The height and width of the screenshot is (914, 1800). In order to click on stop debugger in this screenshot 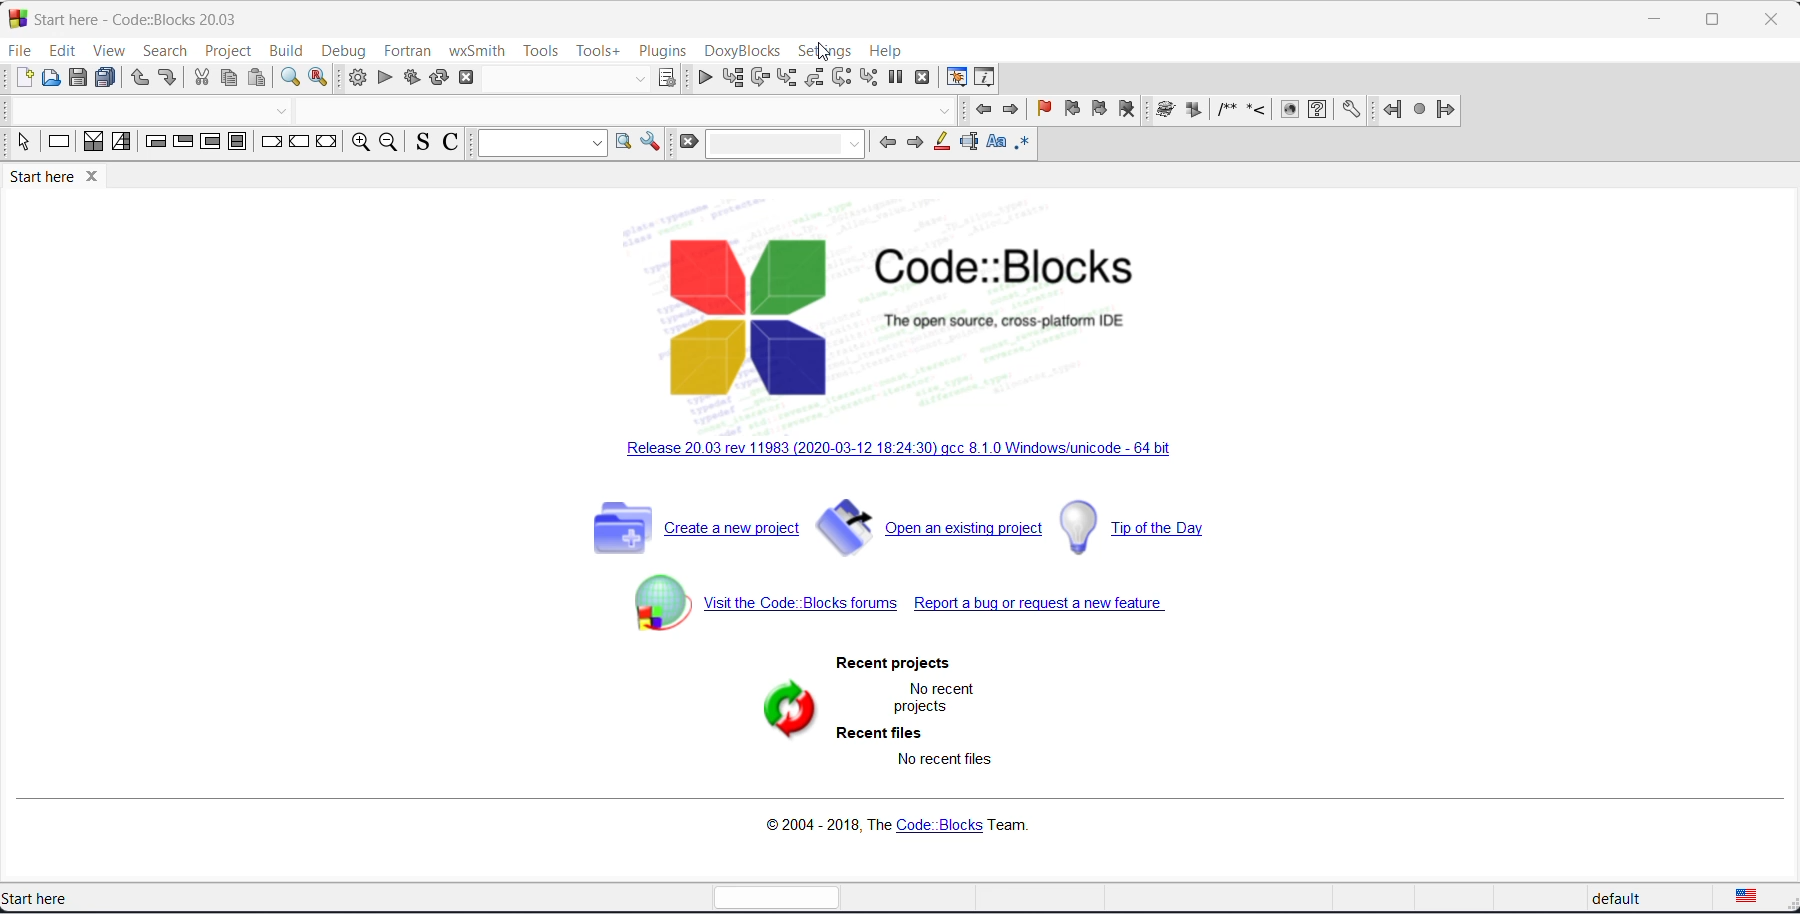, I will do `click(923, 77)`.